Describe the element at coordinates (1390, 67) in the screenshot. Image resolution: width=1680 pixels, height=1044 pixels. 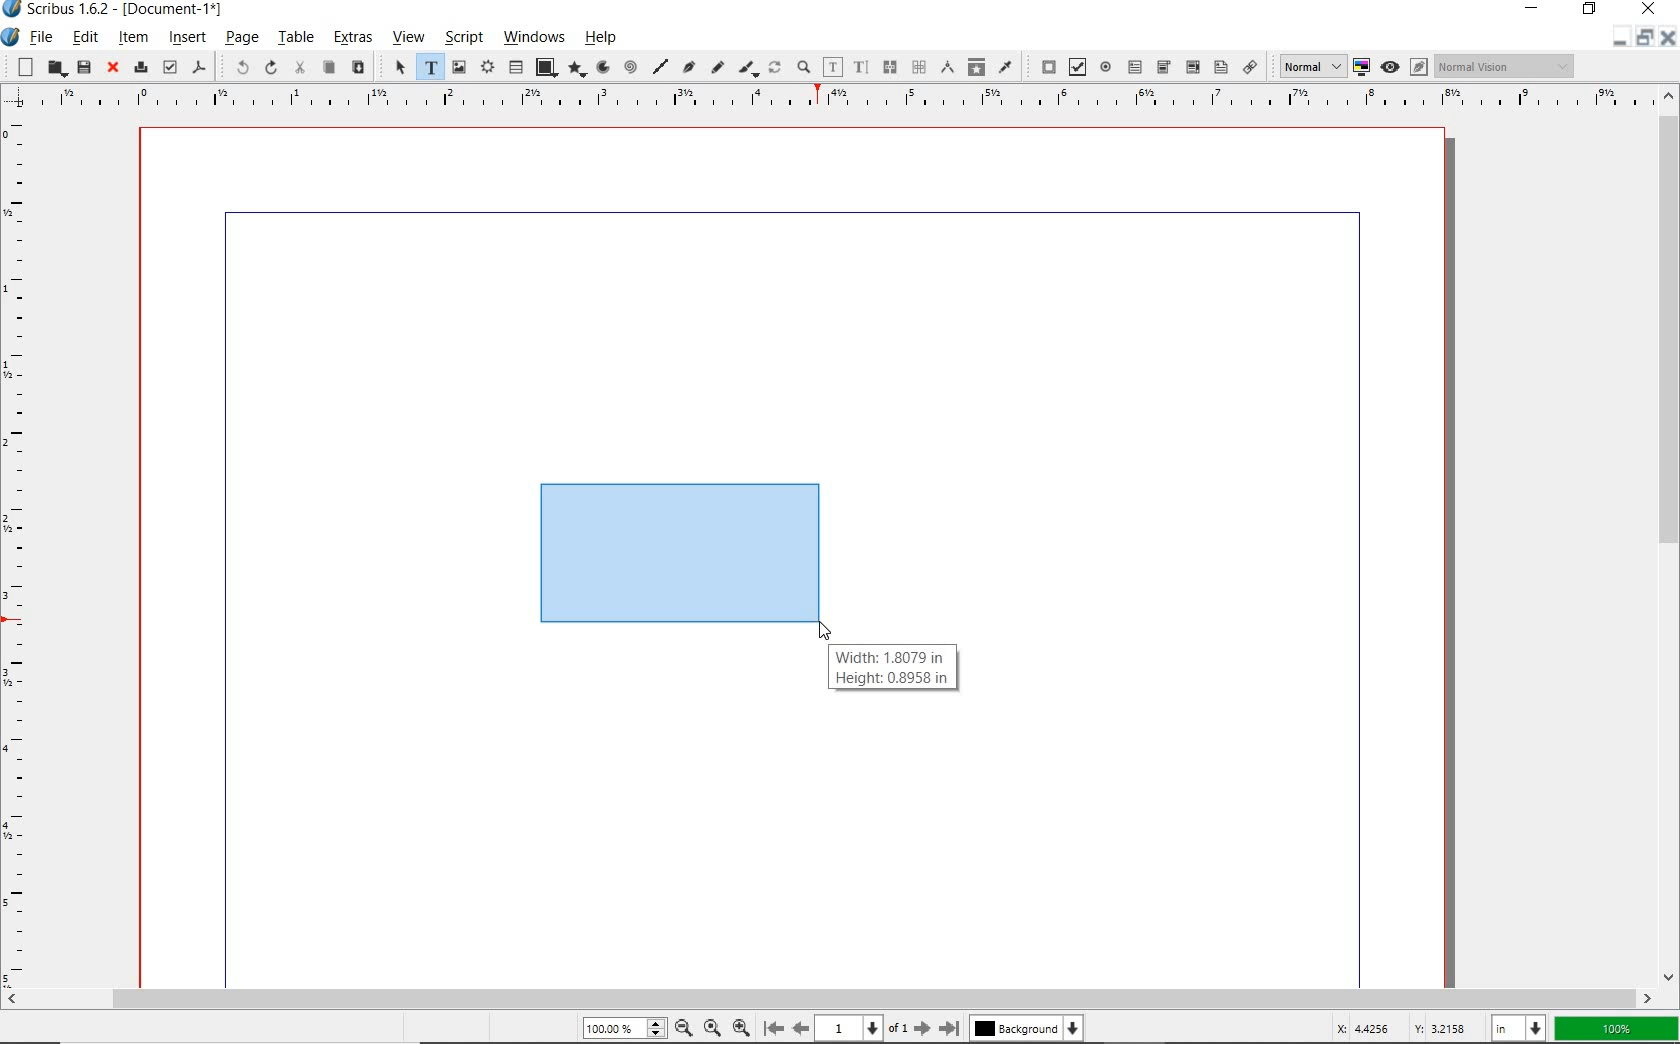
I see `preview mode` at that location.